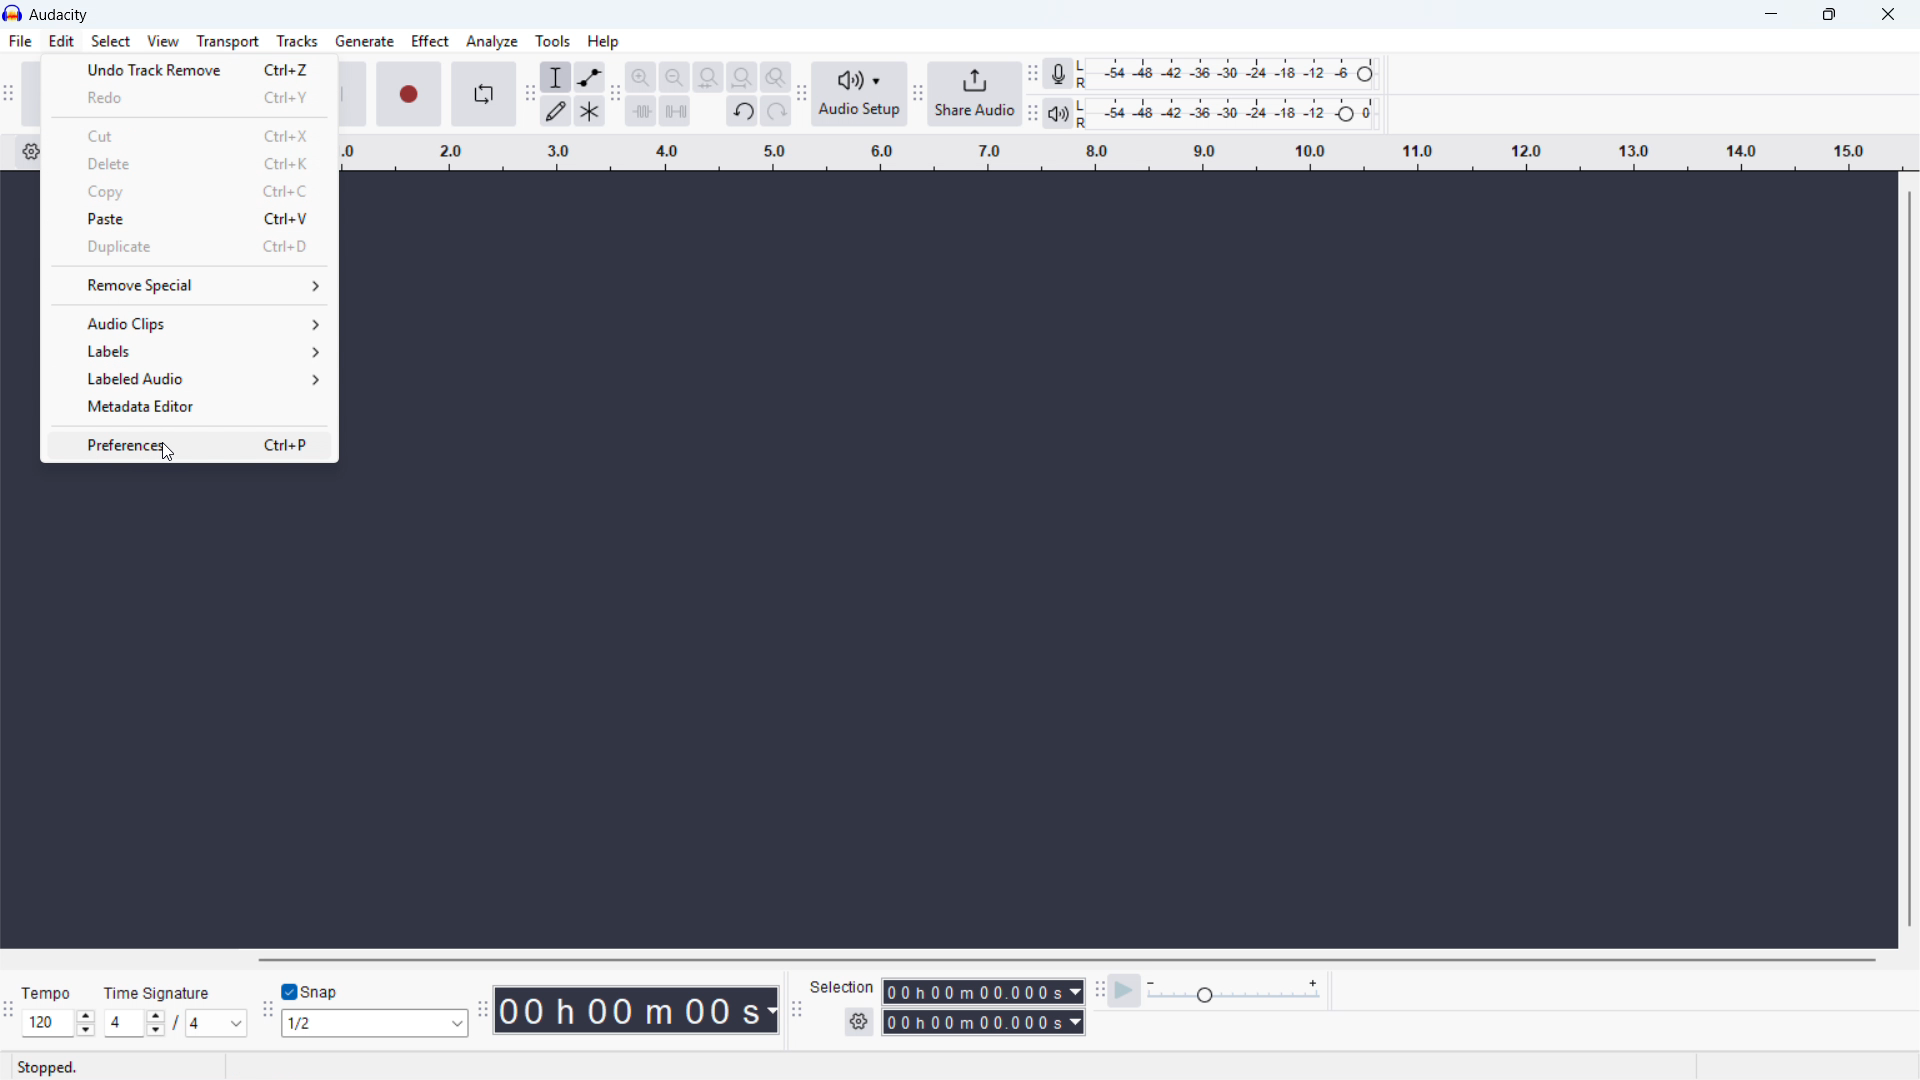 The width and height of the screenshot is (1920, 1080). What do you see at coordinates (590, 76) in the screenshot?
I see `envelop tool` at bounding box center [590, 76].